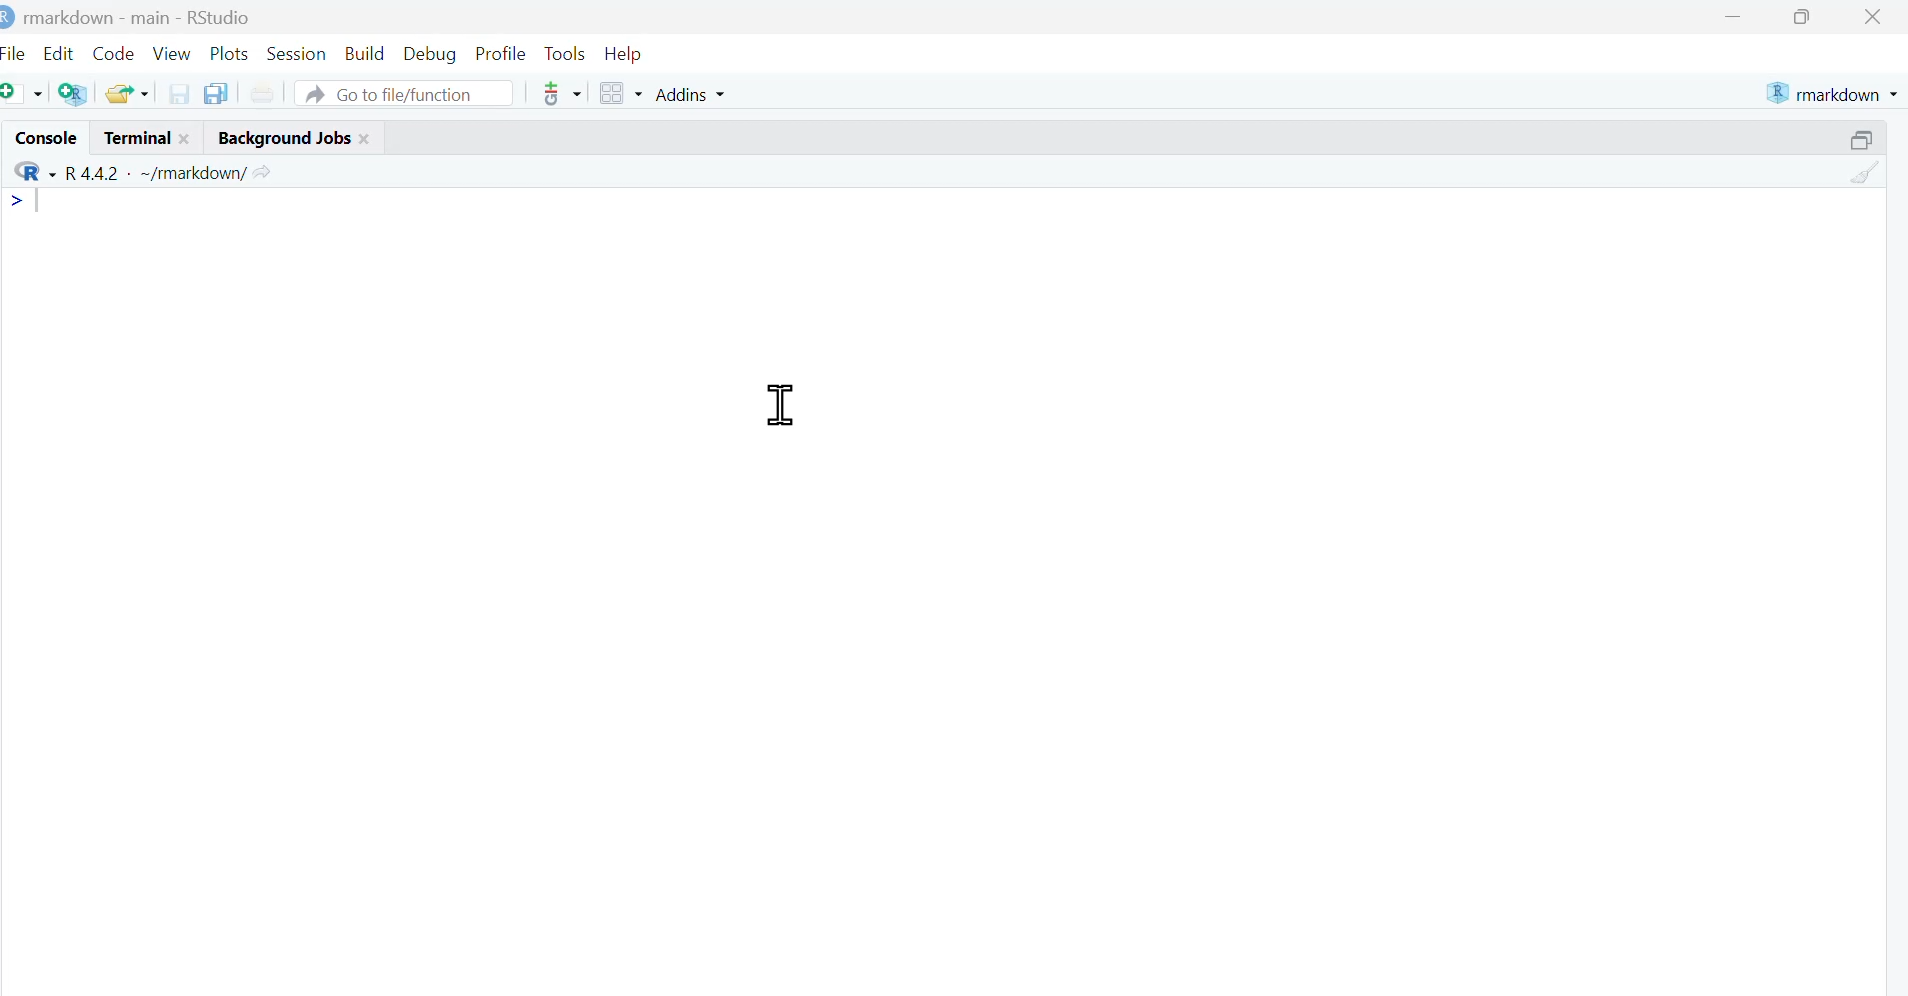 This screenshot has height=996, width=1908. What do you see at coordinates (180, 92) in the screenshot?
I see `save` at bounding box center [180, 92].